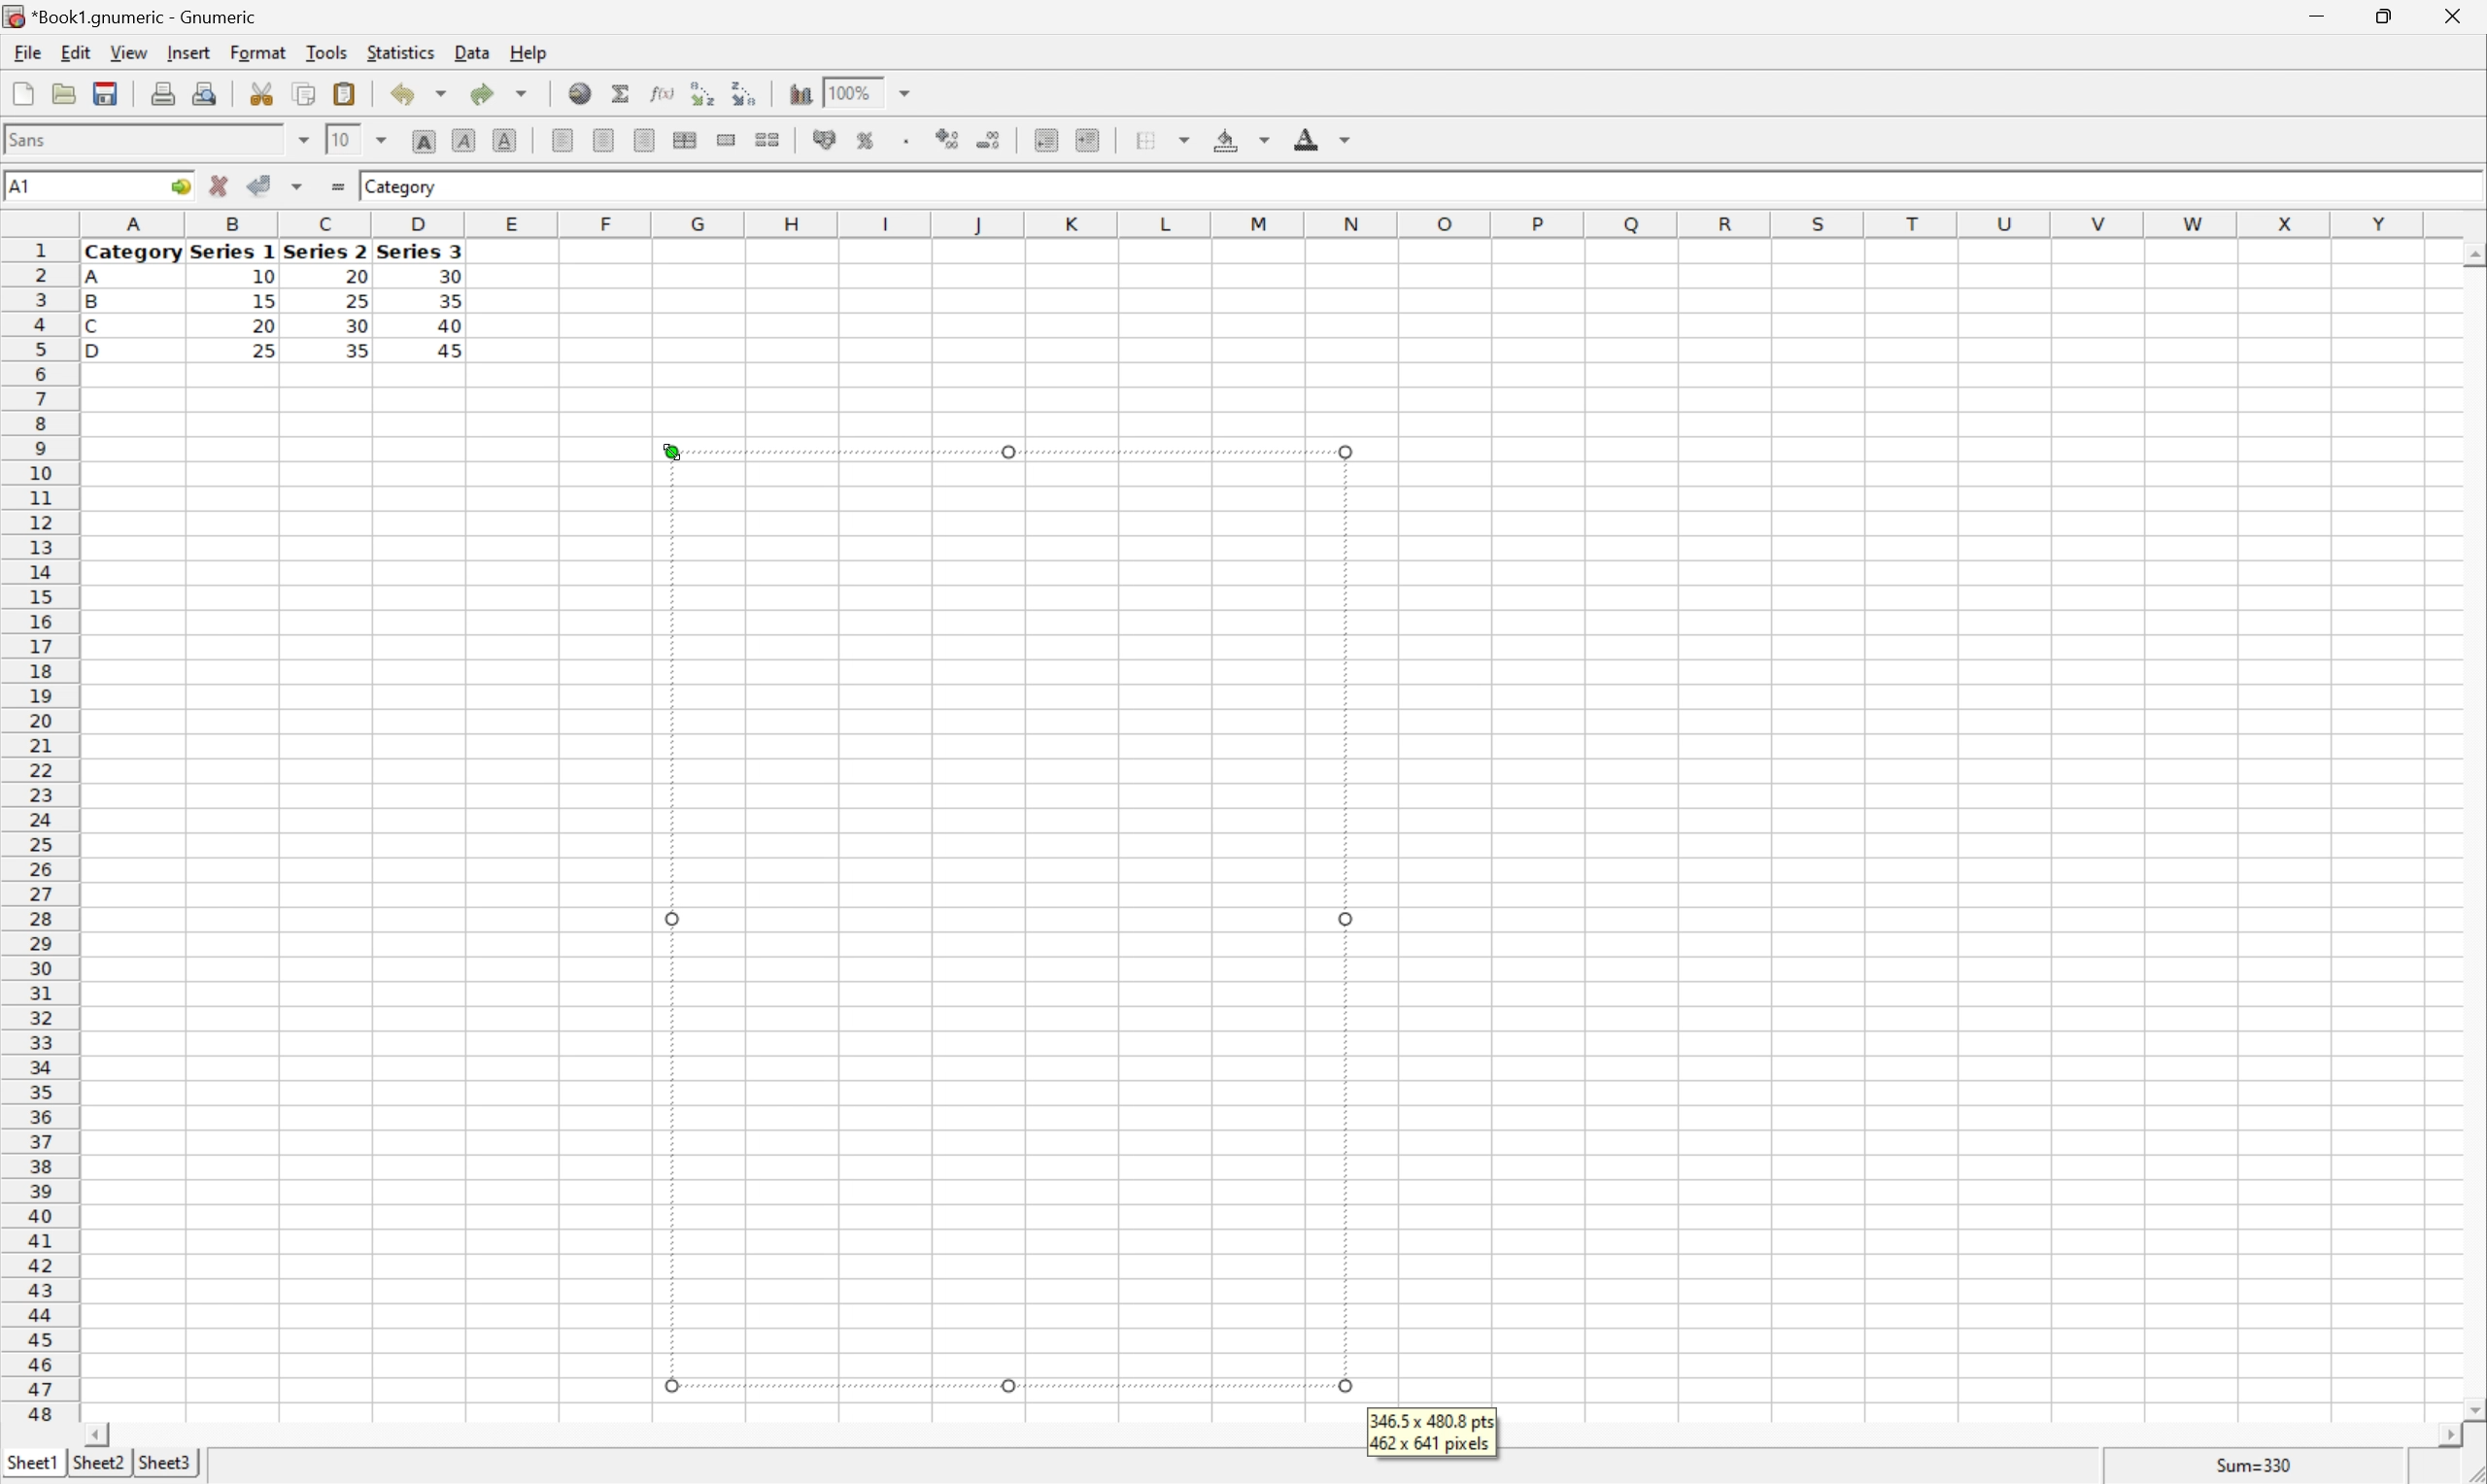 The height and width of the screenshot is (1484, 2487). What do you see at coordinates (92, 303) in the screenshot?
I see `B` at bounding box center [92, 303].